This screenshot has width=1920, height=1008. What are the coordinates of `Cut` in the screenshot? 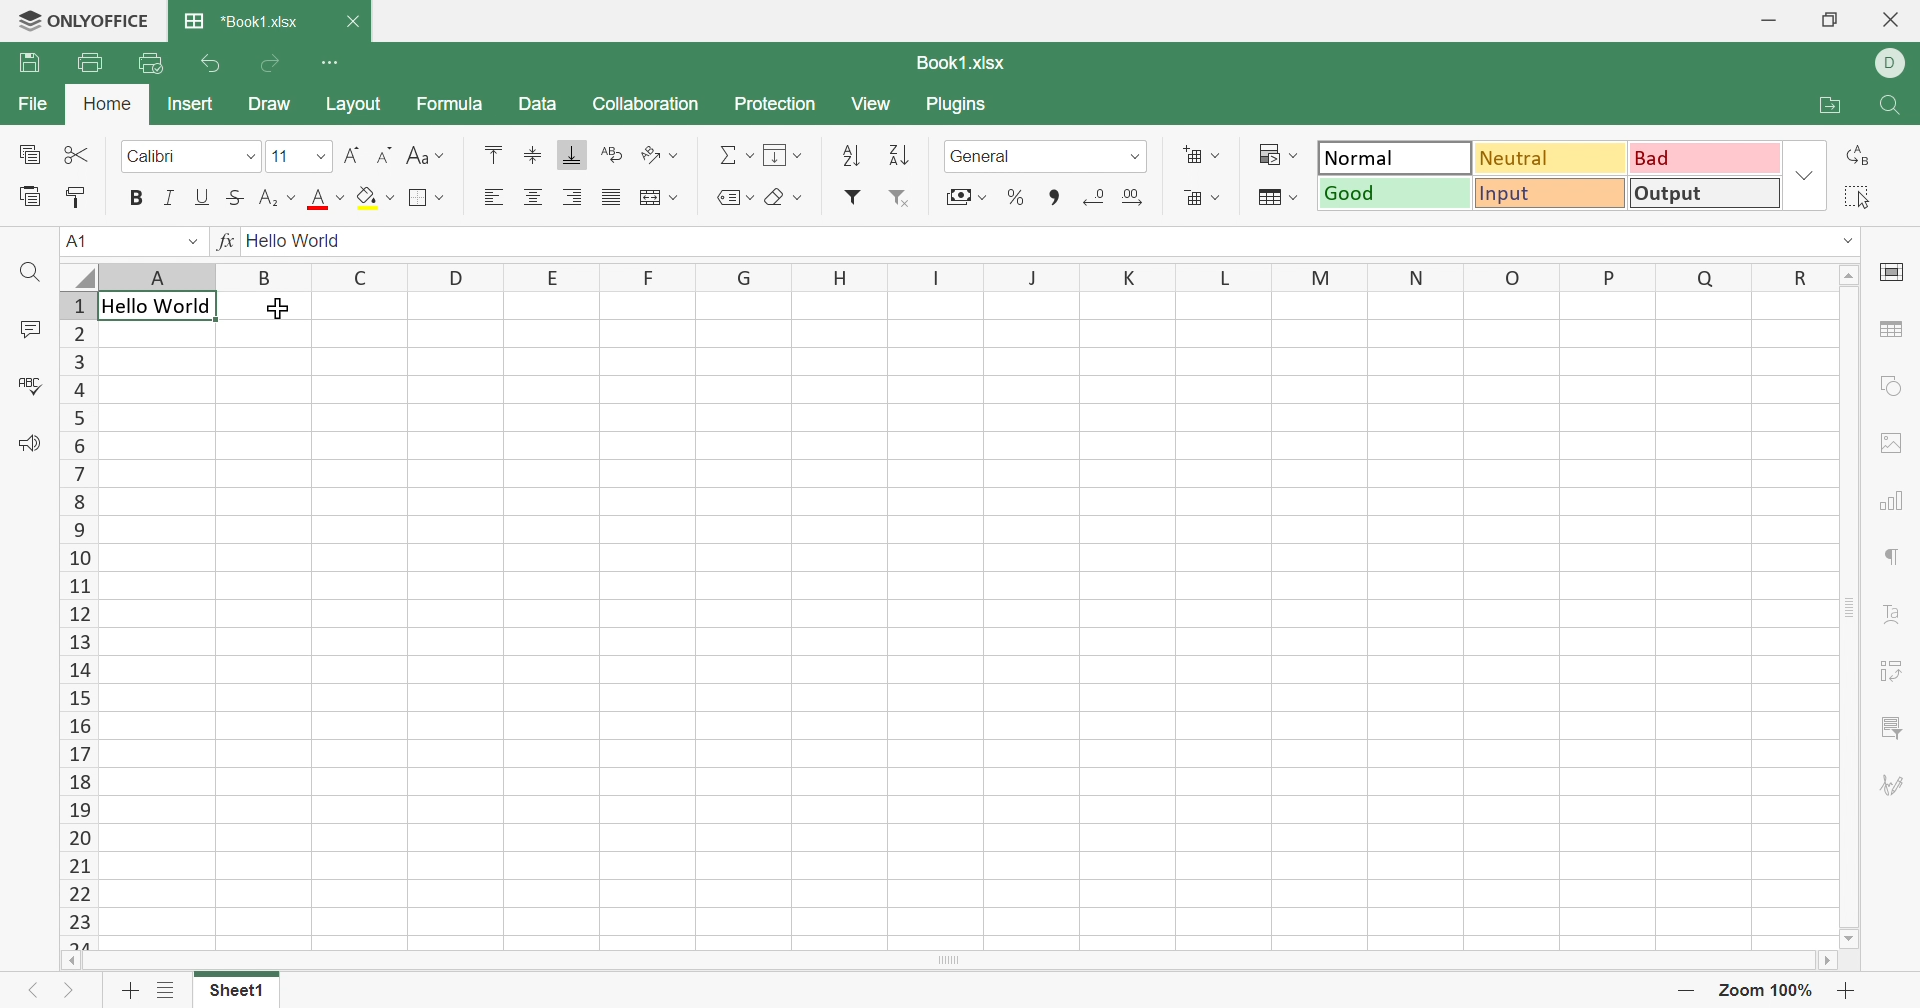 It's located at (75, 153).